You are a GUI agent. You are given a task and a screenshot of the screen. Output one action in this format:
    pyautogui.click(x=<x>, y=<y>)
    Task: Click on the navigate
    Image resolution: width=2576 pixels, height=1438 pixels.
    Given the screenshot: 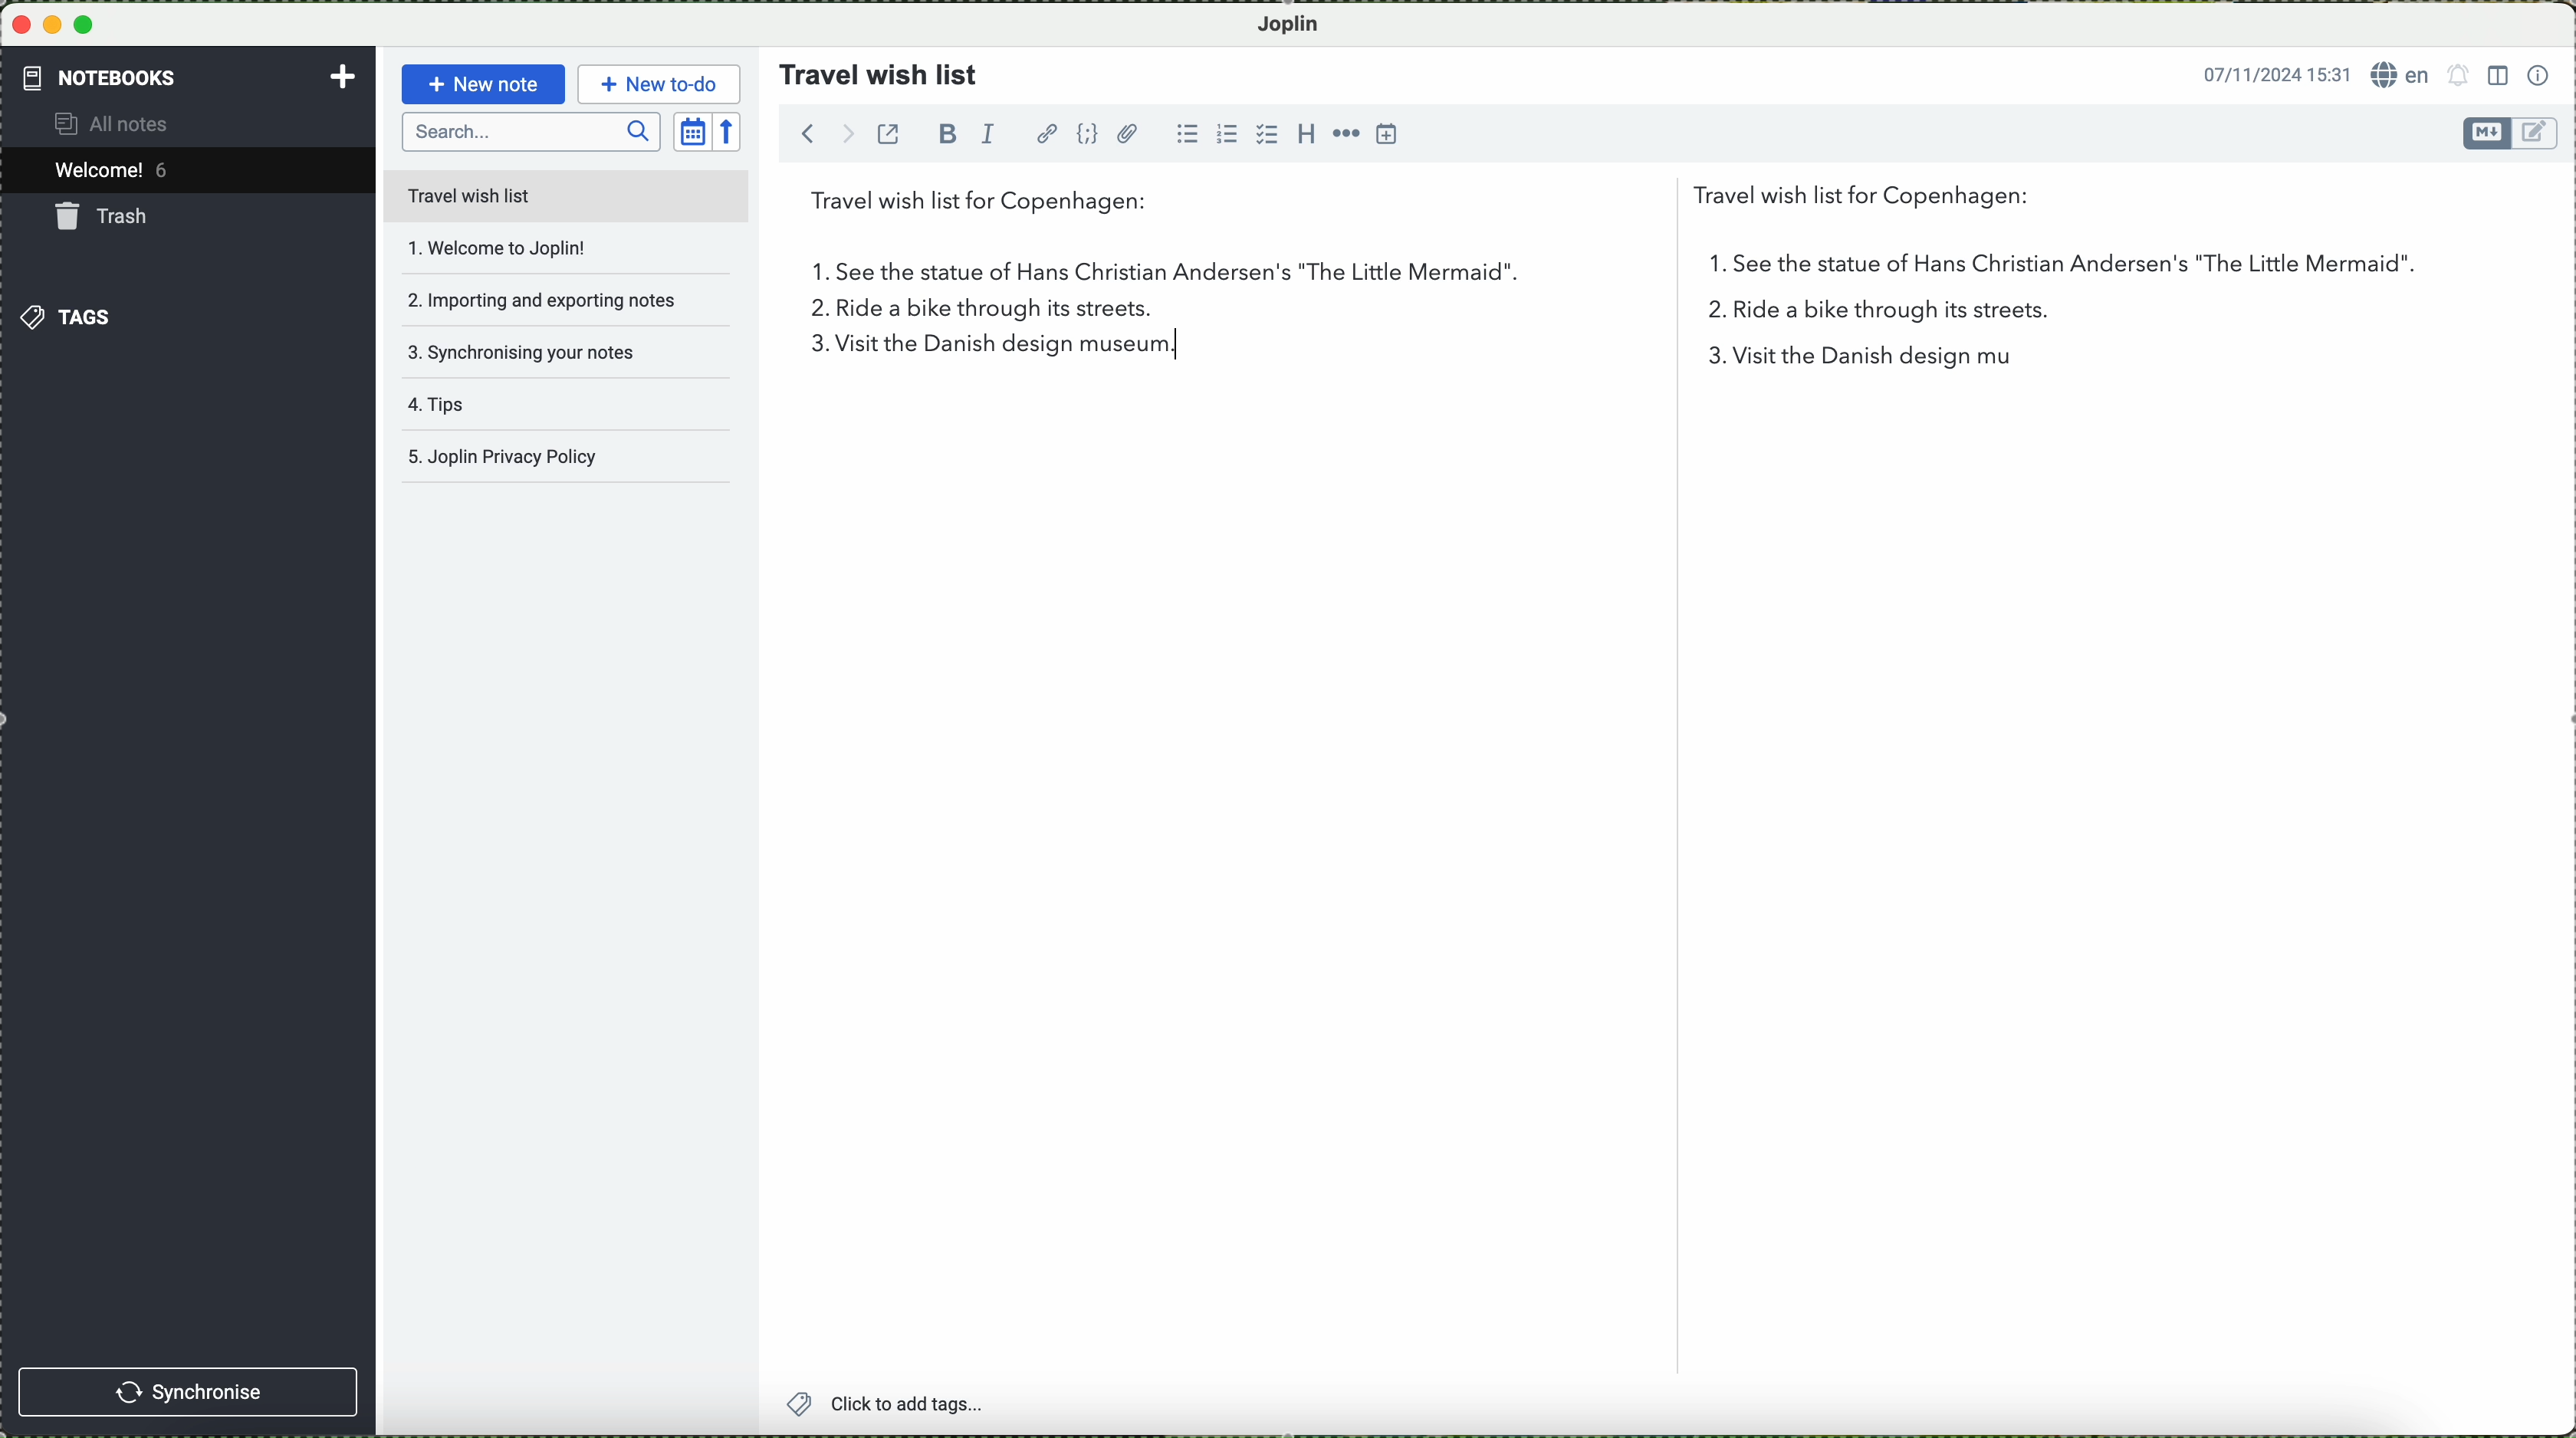 What is the action you would take?
    pyautogui.click(x=816, y=138)
    